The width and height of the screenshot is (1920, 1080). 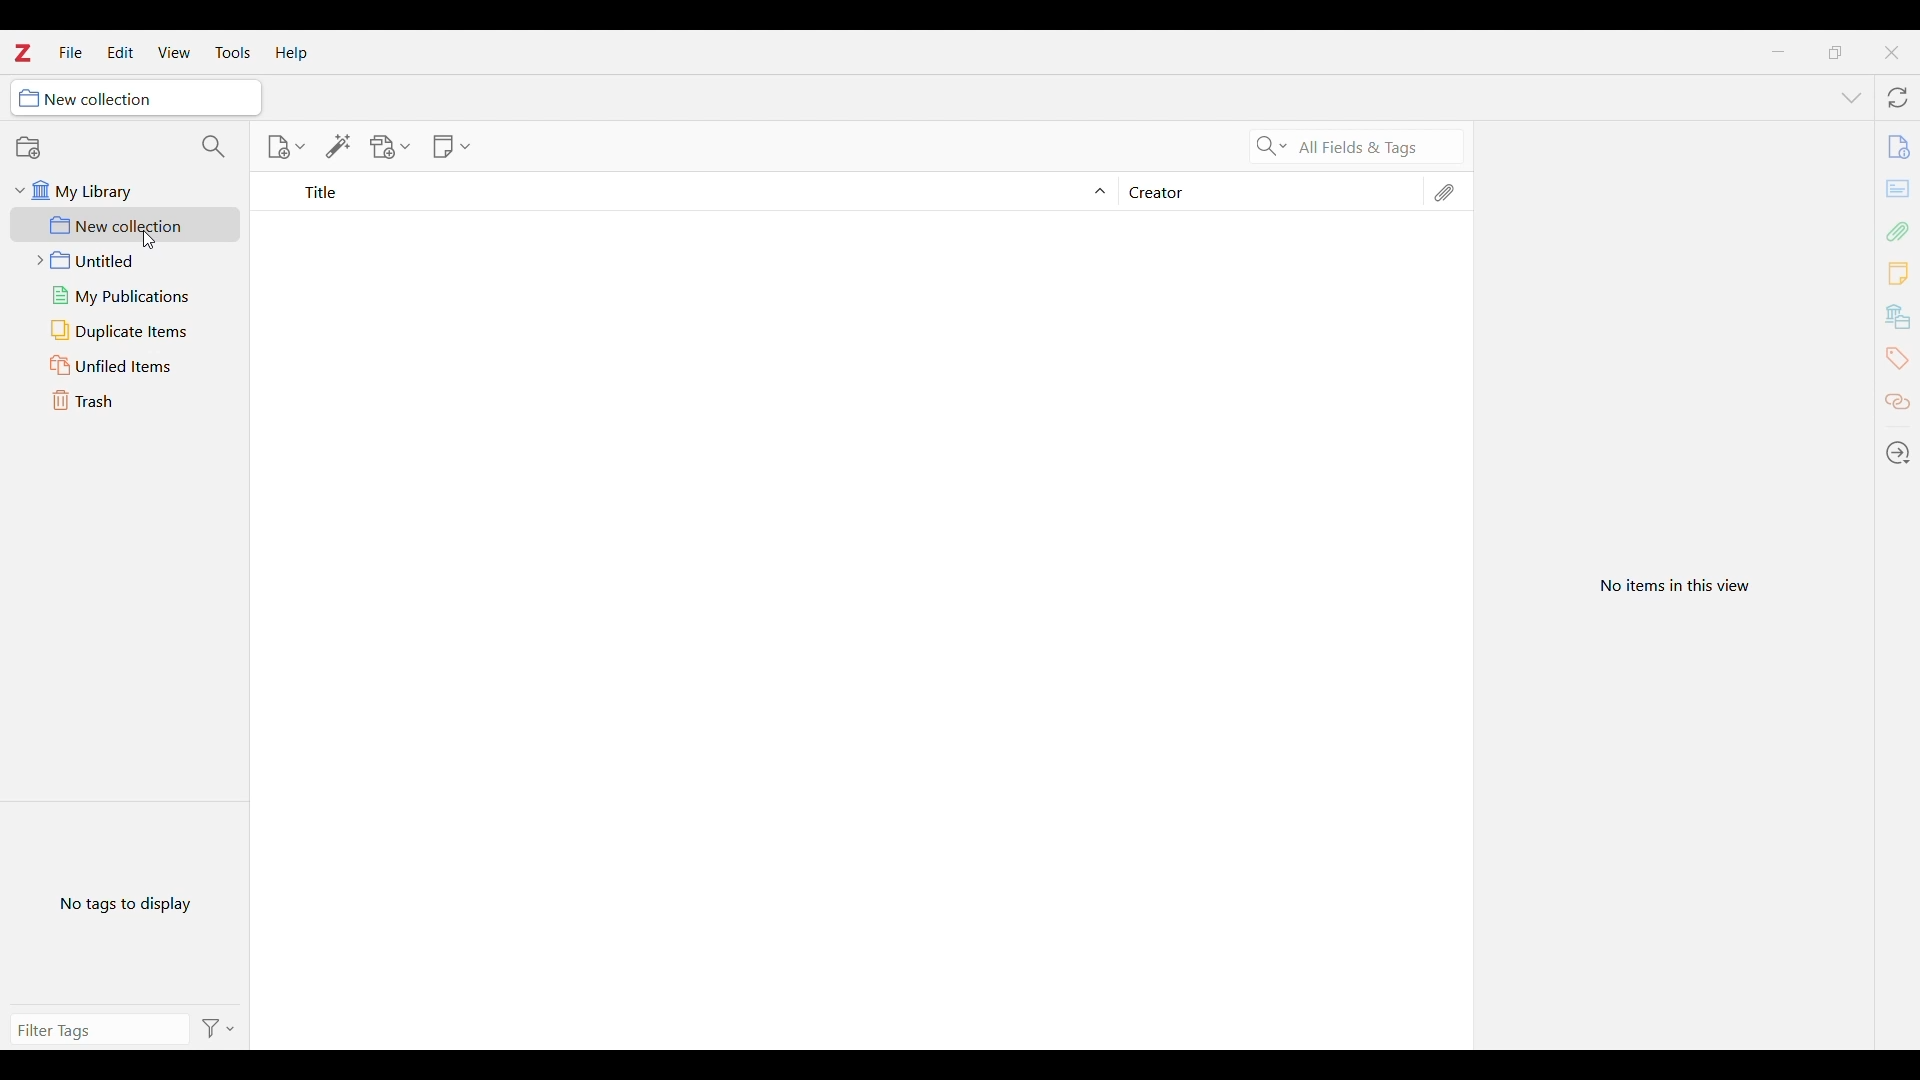 I want to click on Selected search criteria, so click(x=1377, y=146).